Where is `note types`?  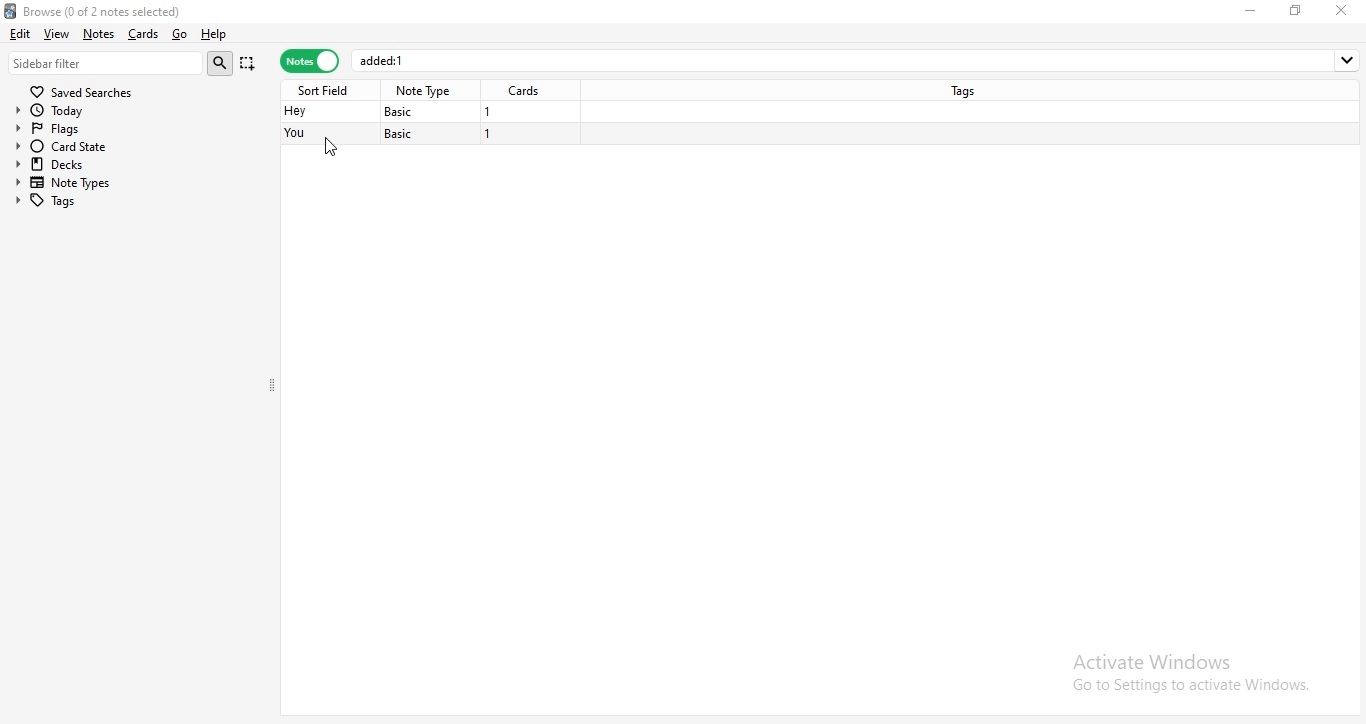
note types is located at coordinates (68, 183).